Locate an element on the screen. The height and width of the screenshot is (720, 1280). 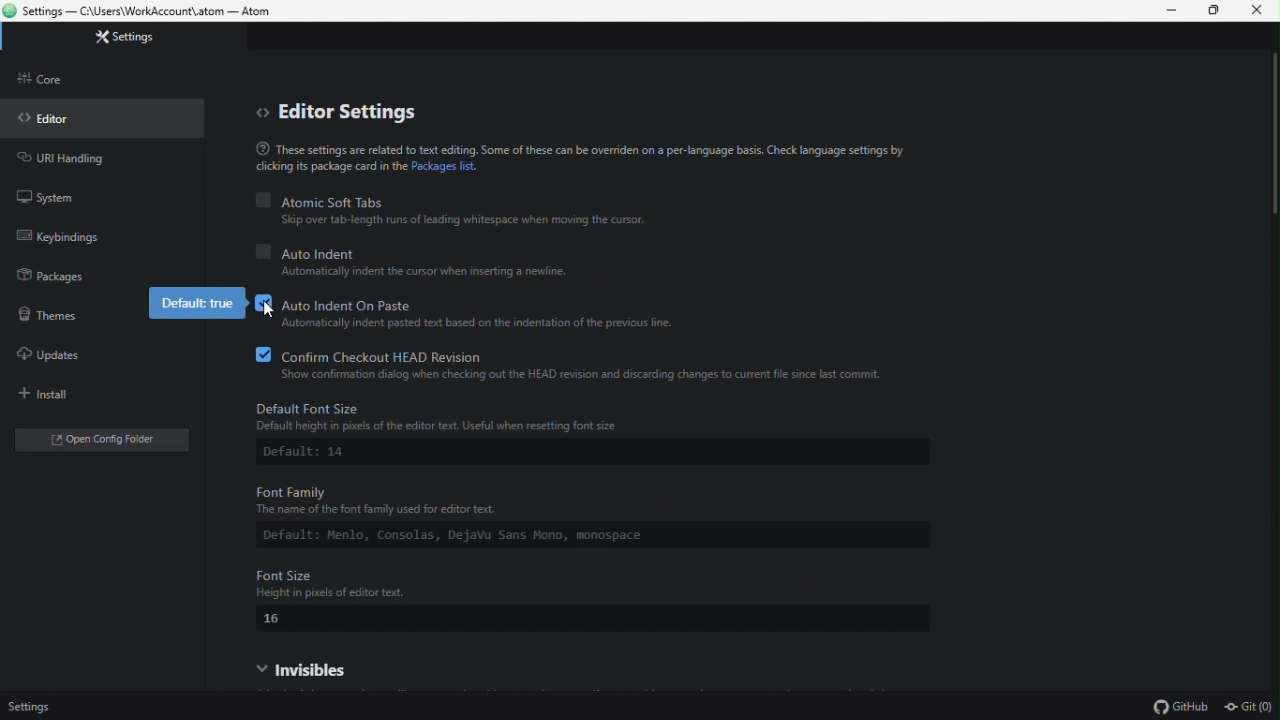
github is located at coordinates (1182, 707).